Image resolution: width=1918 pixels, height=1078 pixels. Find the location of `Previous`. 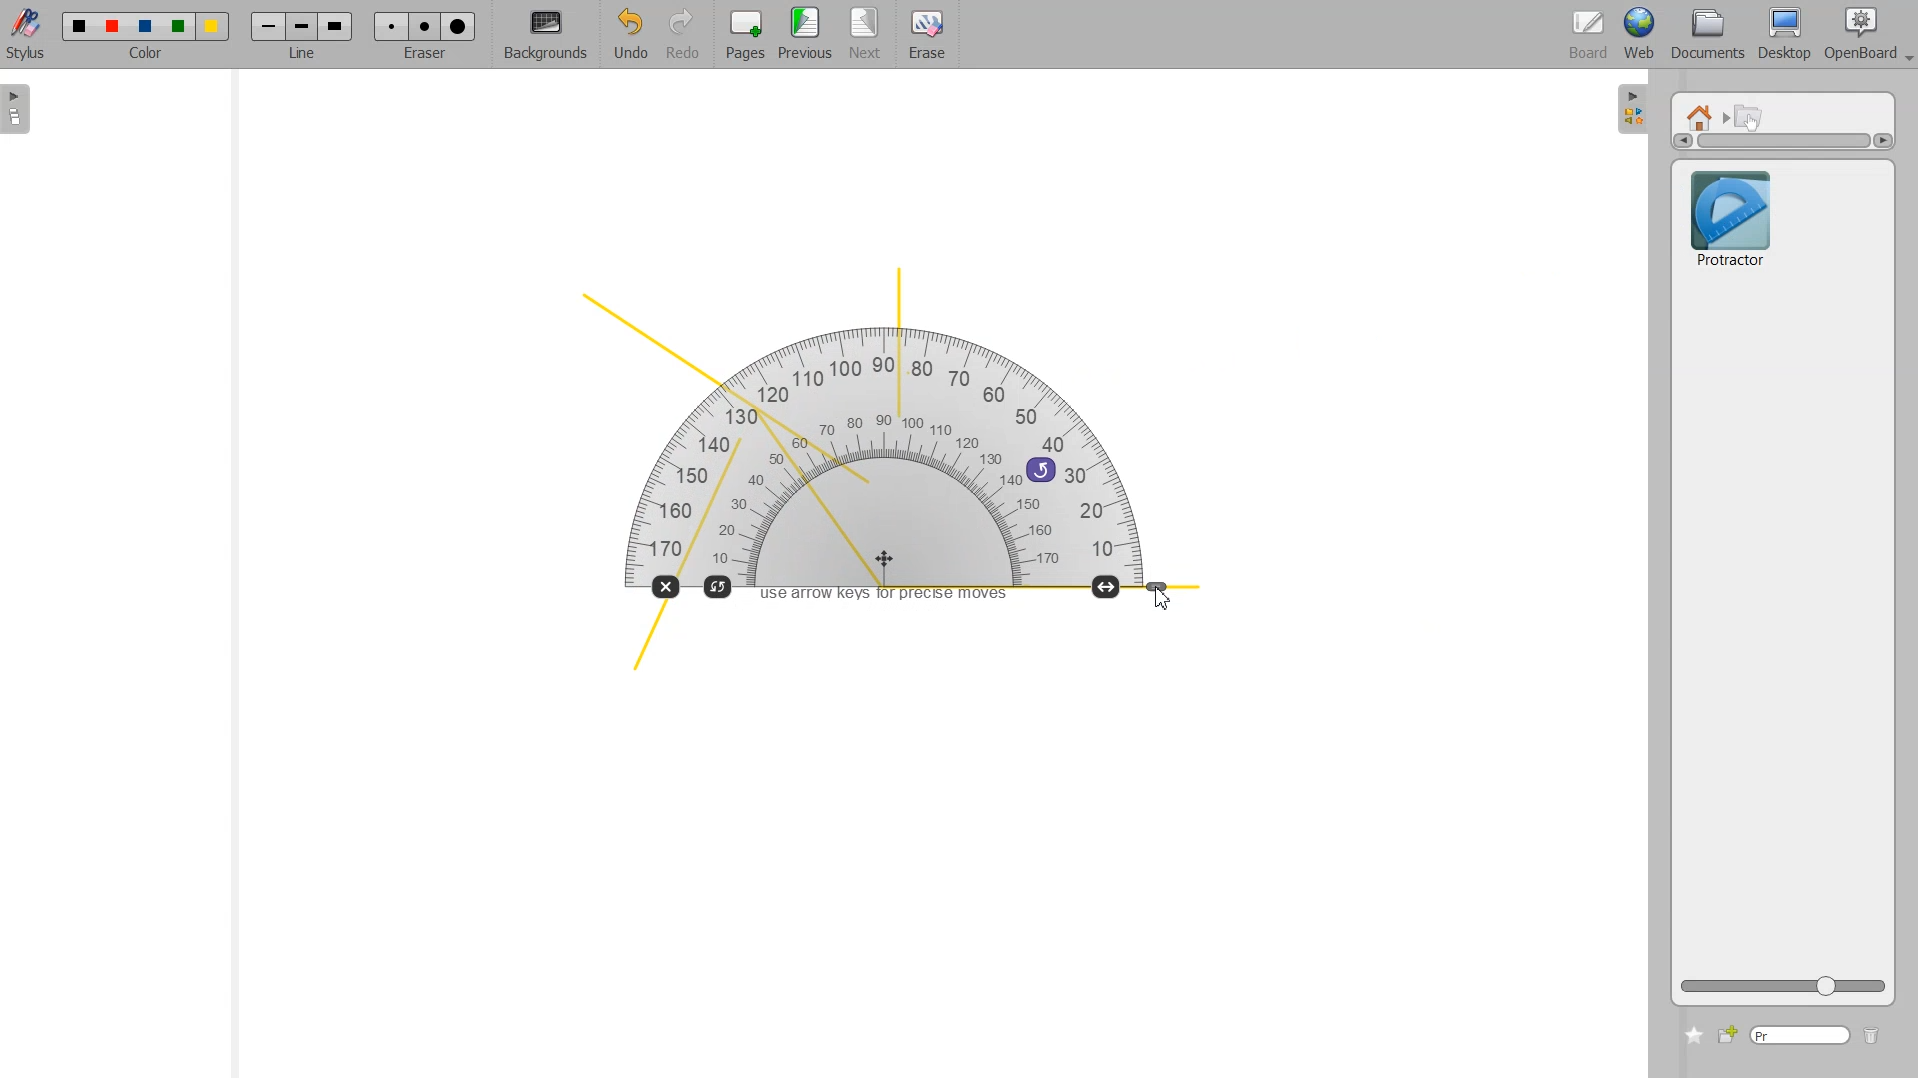

Previous is located at coordinates (808, 35).